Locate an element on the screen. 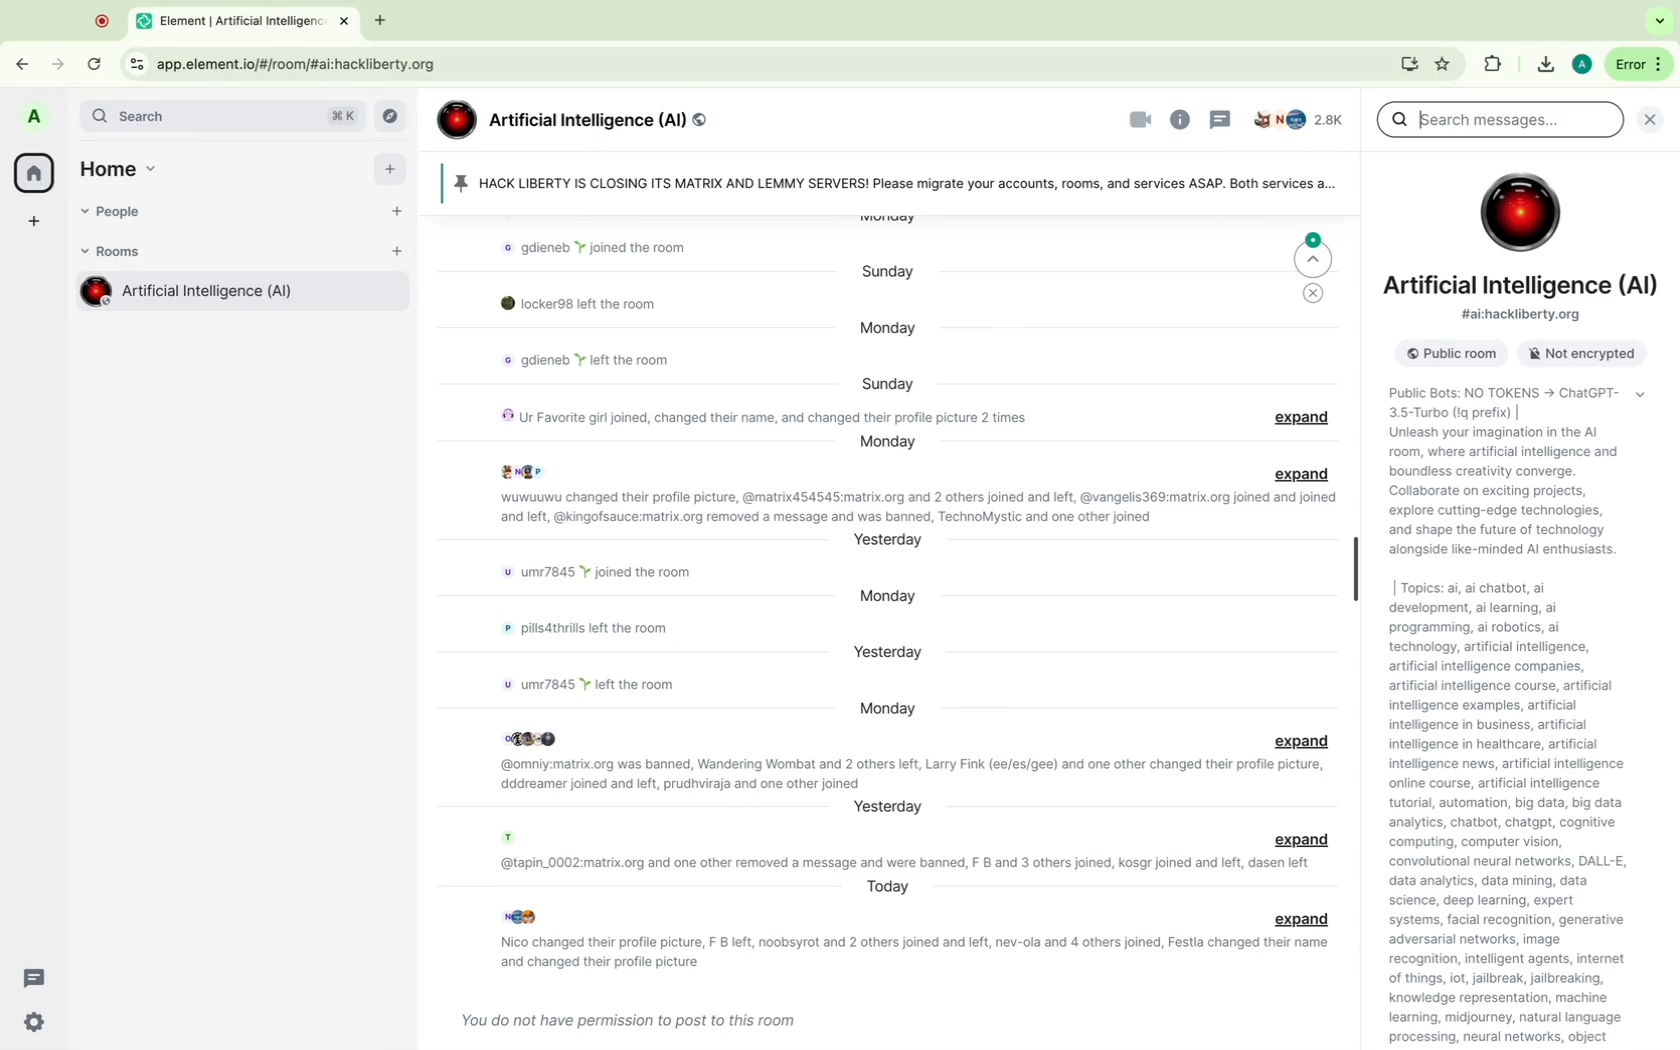  google profile picture is located at coordinates (1581, 64).